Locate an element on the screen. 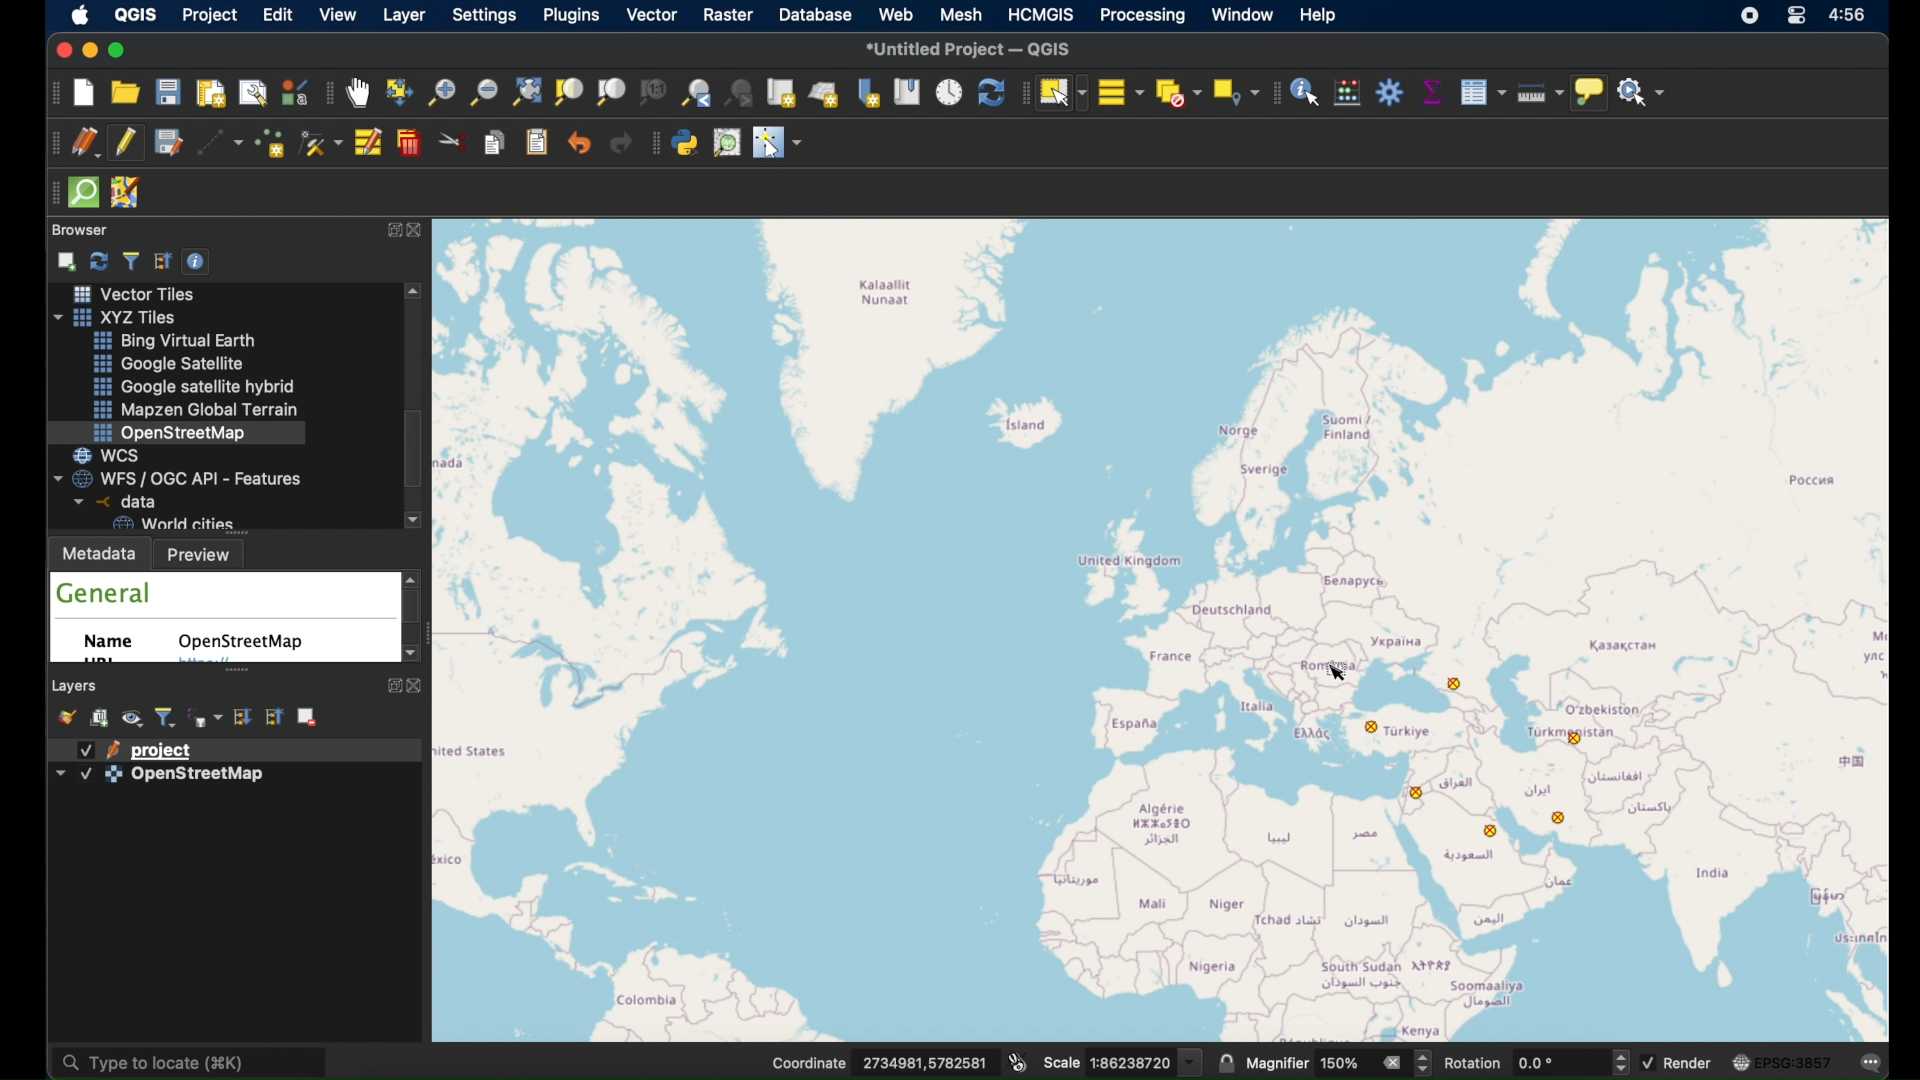 Image resolution: width=1920 pixels, height=1080 pixels. point feature is located at coordinates (1455, 684).